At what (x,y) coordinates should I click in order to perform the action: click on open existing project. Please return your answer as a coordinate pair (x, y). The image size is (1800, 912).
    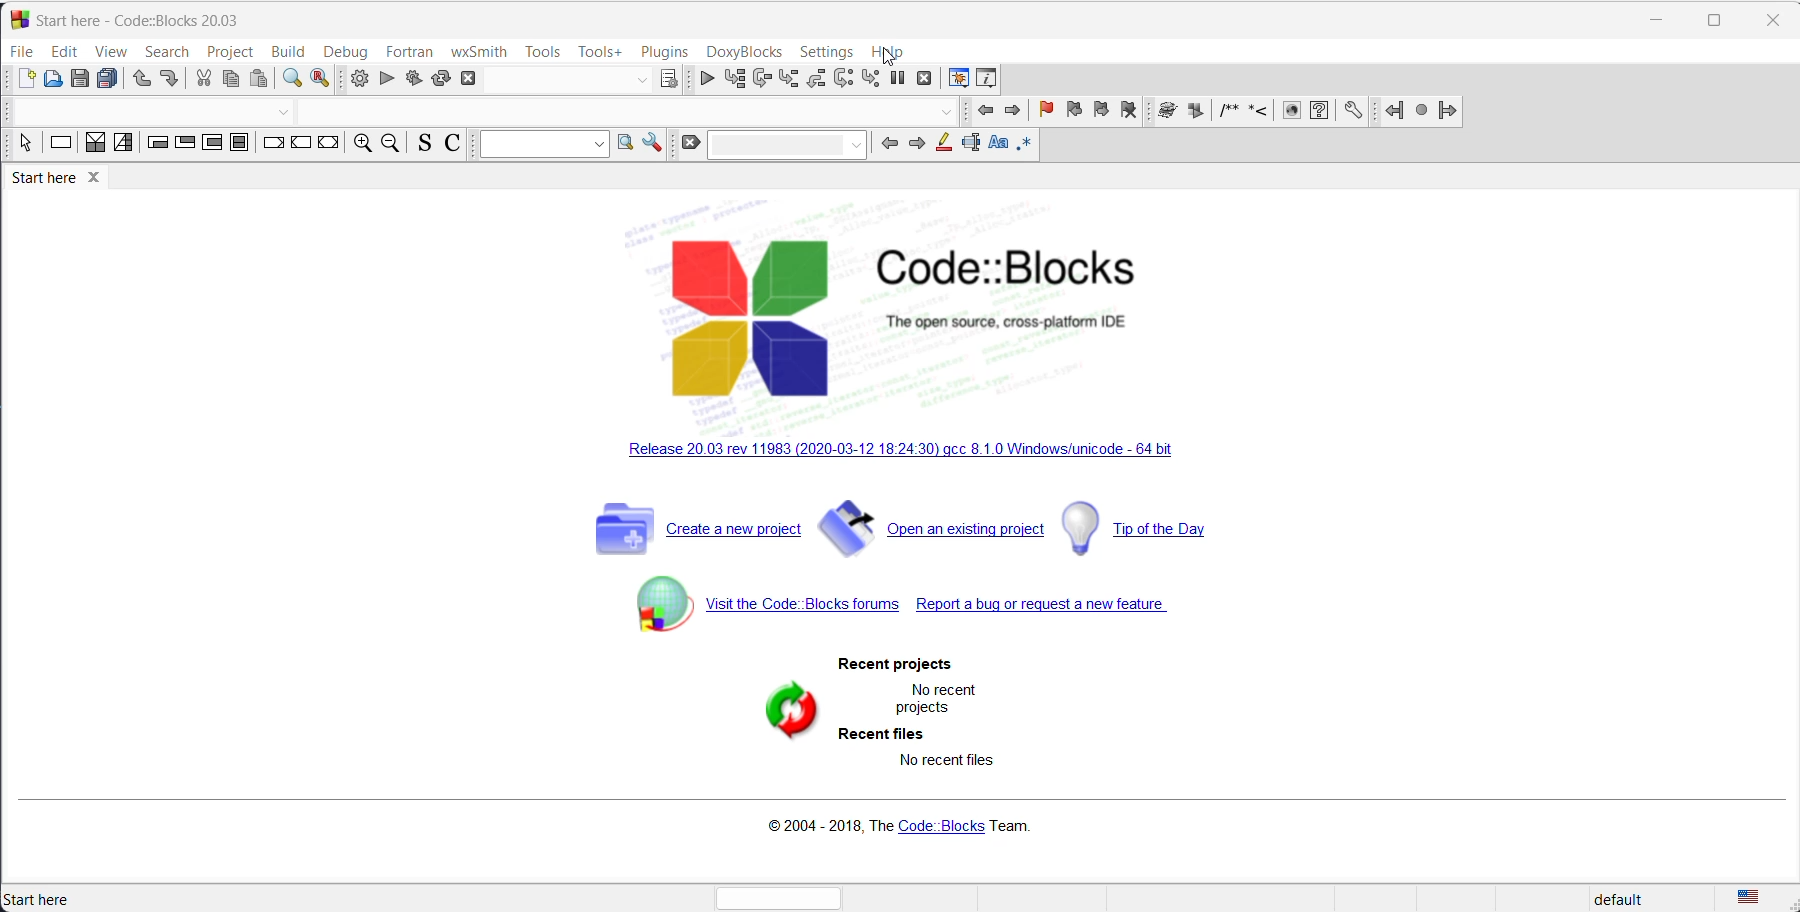
    Looking at the image, I should click on (933, 532).